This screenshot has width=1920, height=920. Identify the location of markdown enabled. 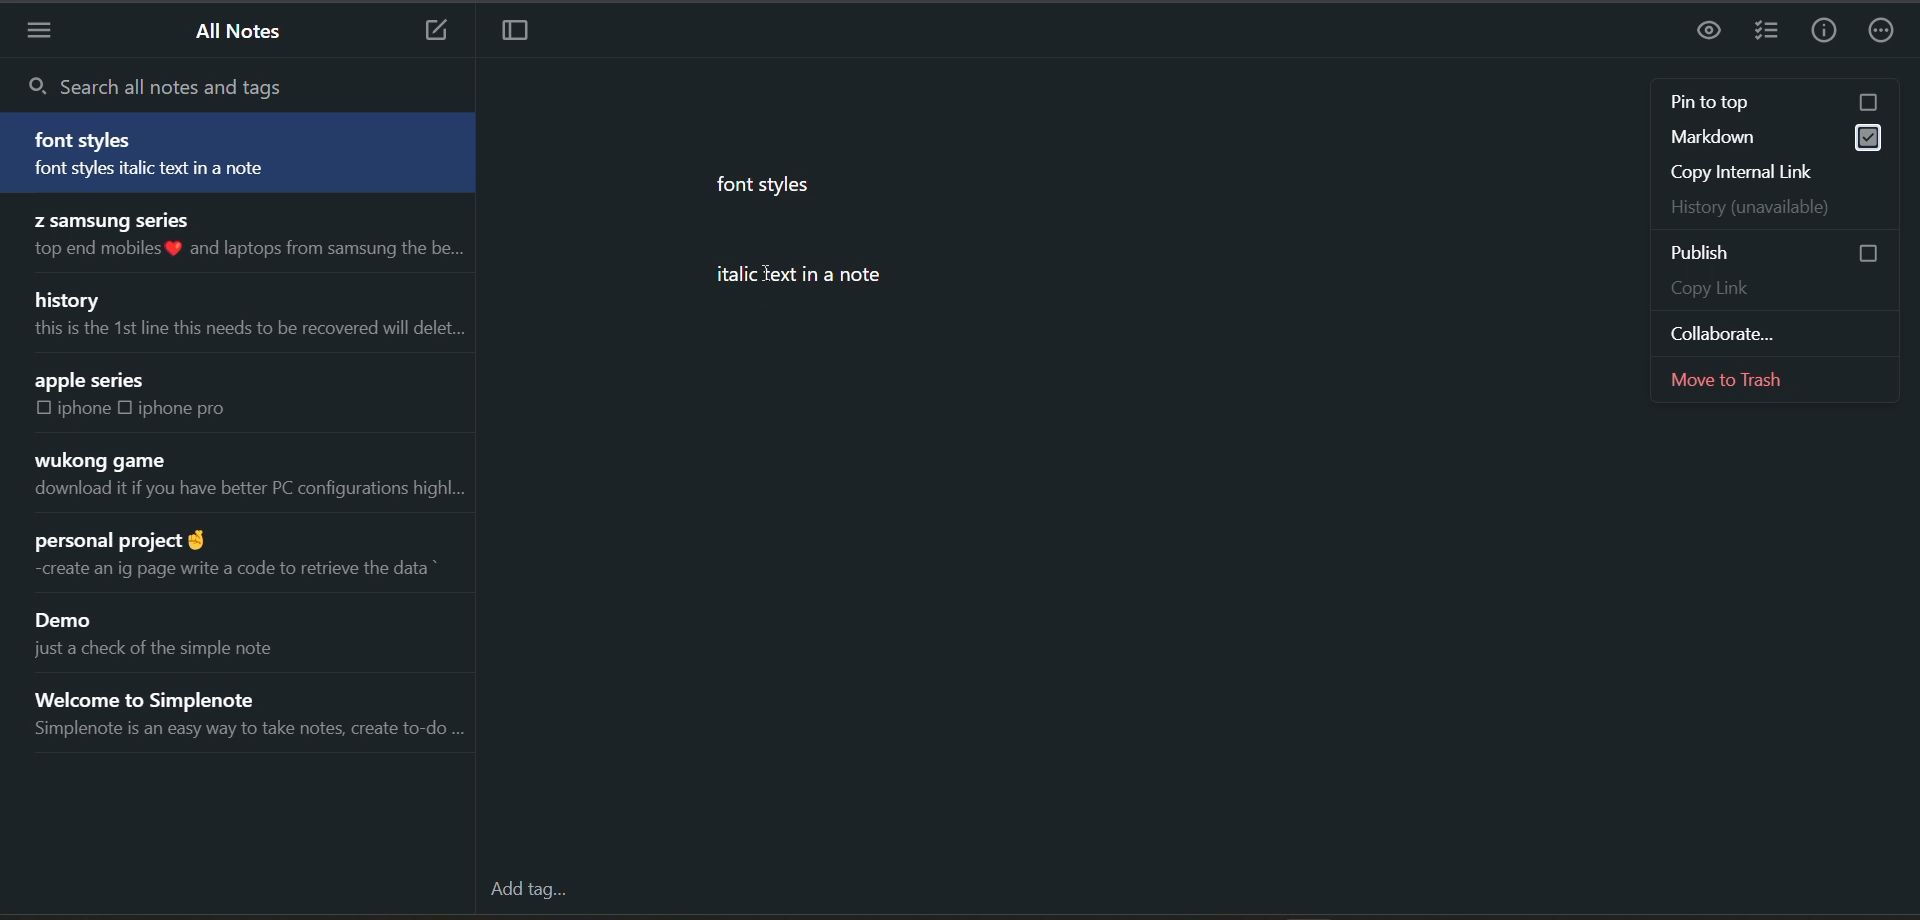
(1780, 136).